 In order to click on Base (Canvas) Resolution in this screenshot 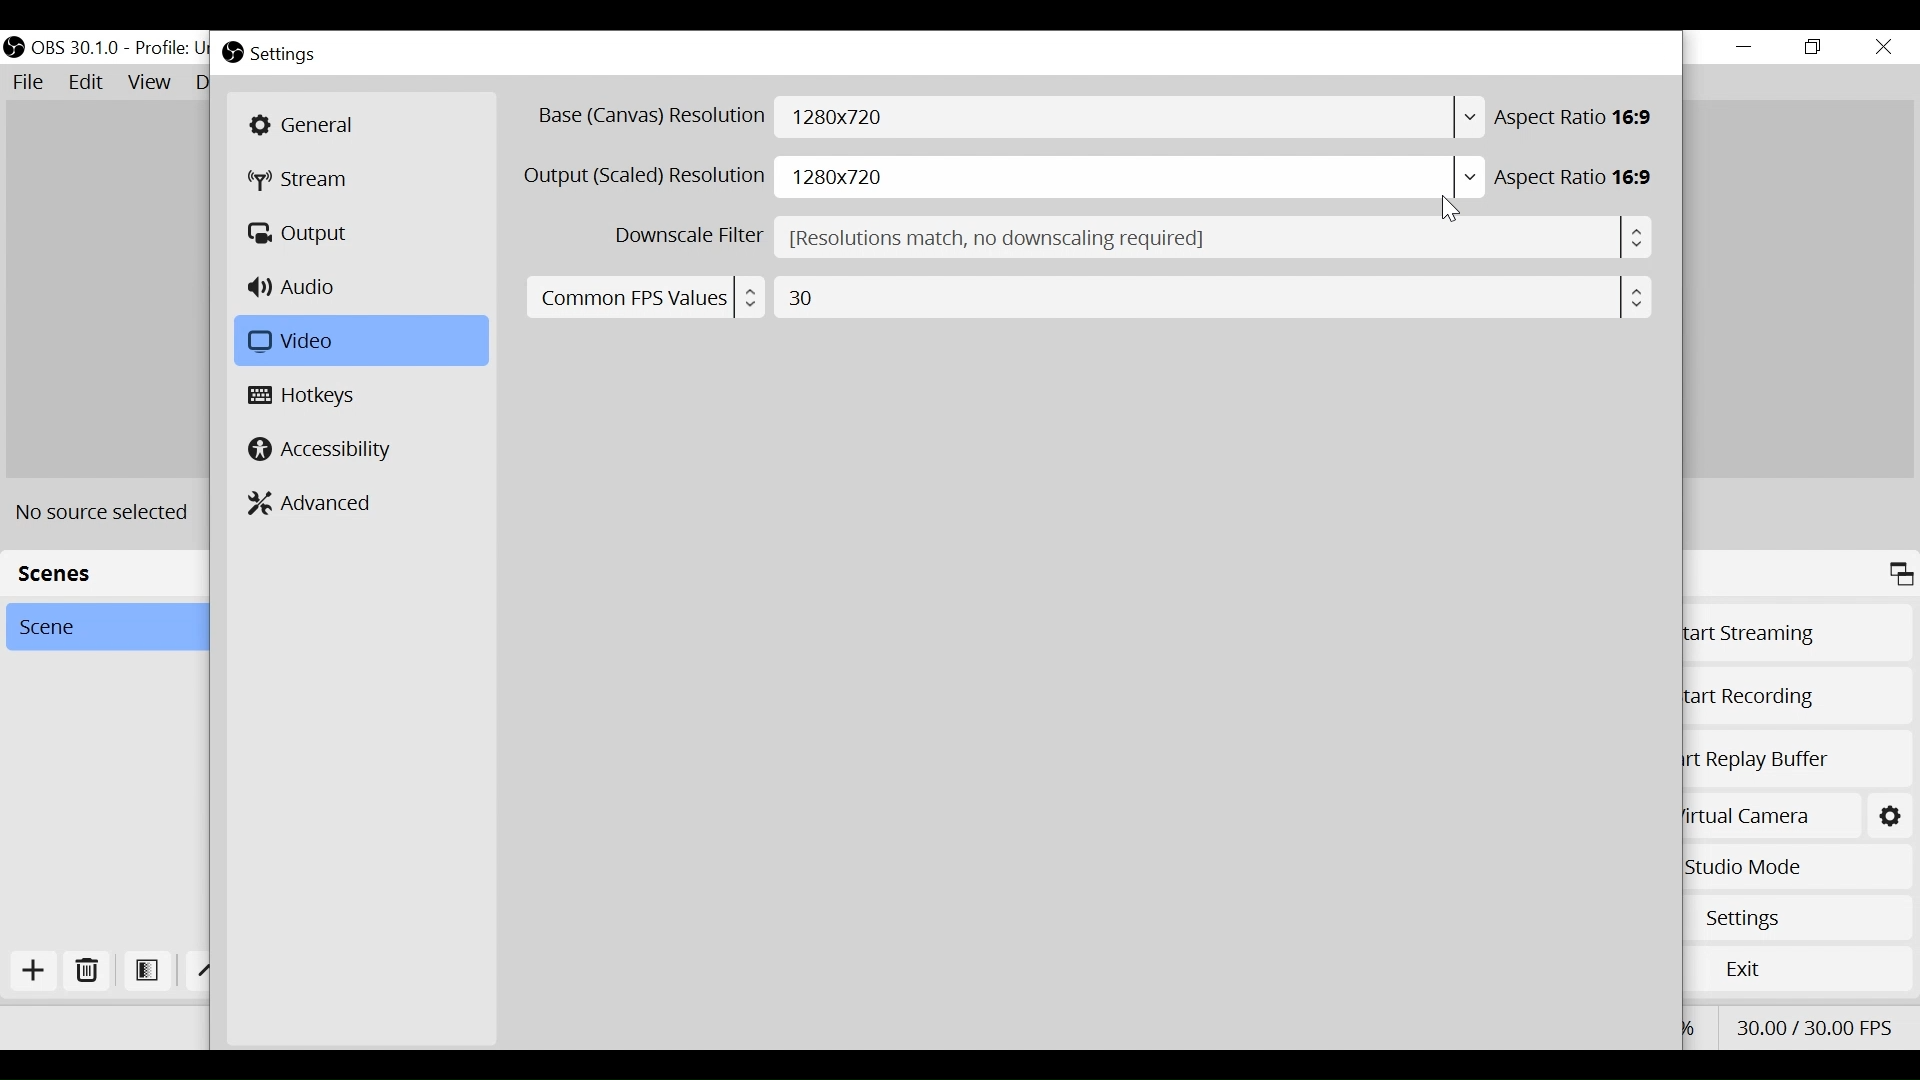, I will do `click(649, 117)`.